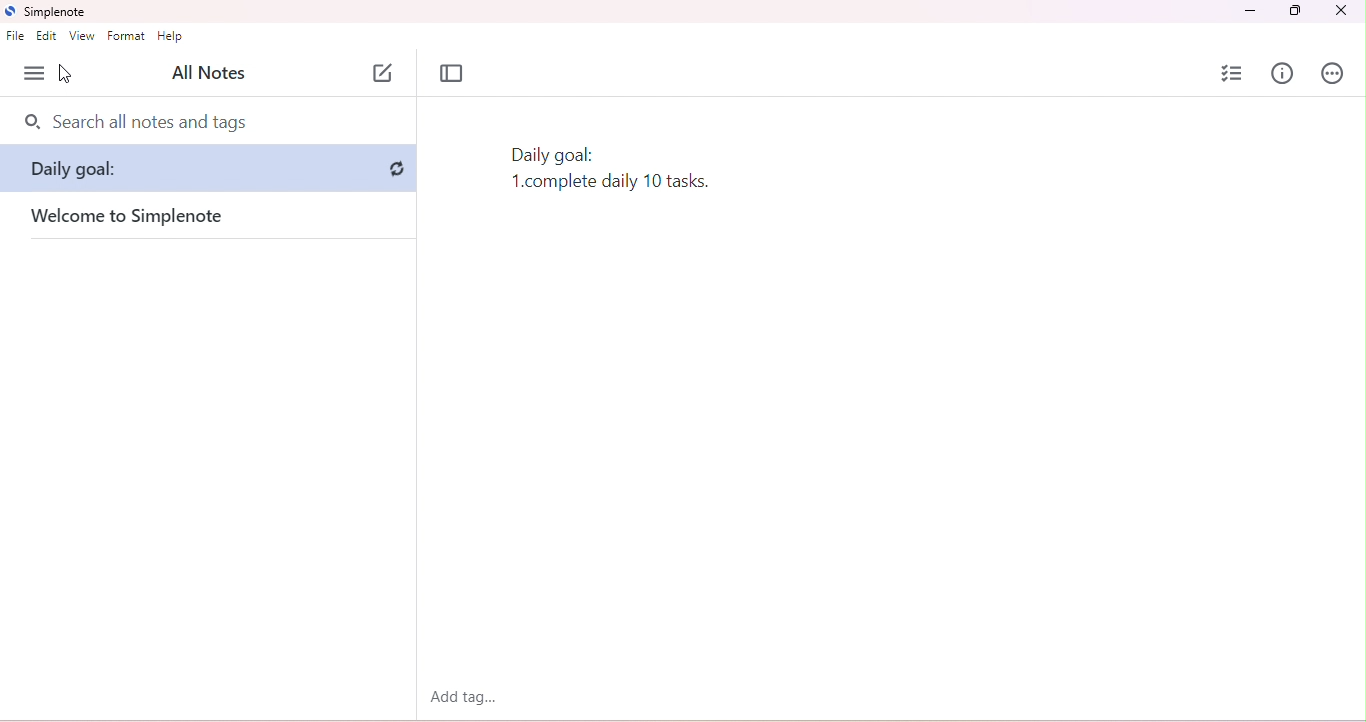 The height and width of the screenshot is (722, 1366). Describe the element at coordinates (35, 73) in the screenshot. I see `menu` at that location.